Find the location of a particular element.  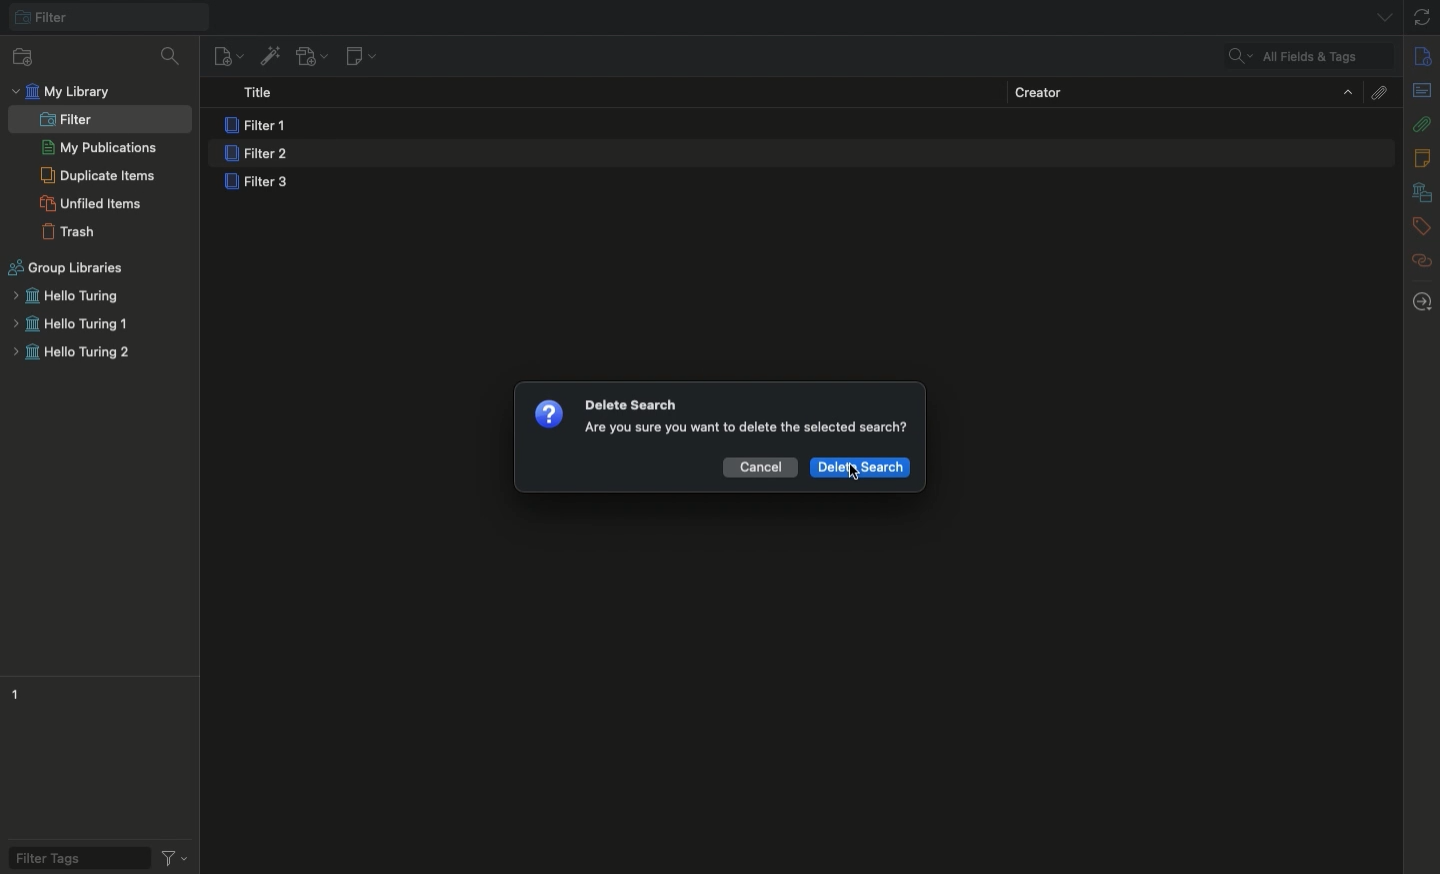

New note is located at coordinates (359, 57).